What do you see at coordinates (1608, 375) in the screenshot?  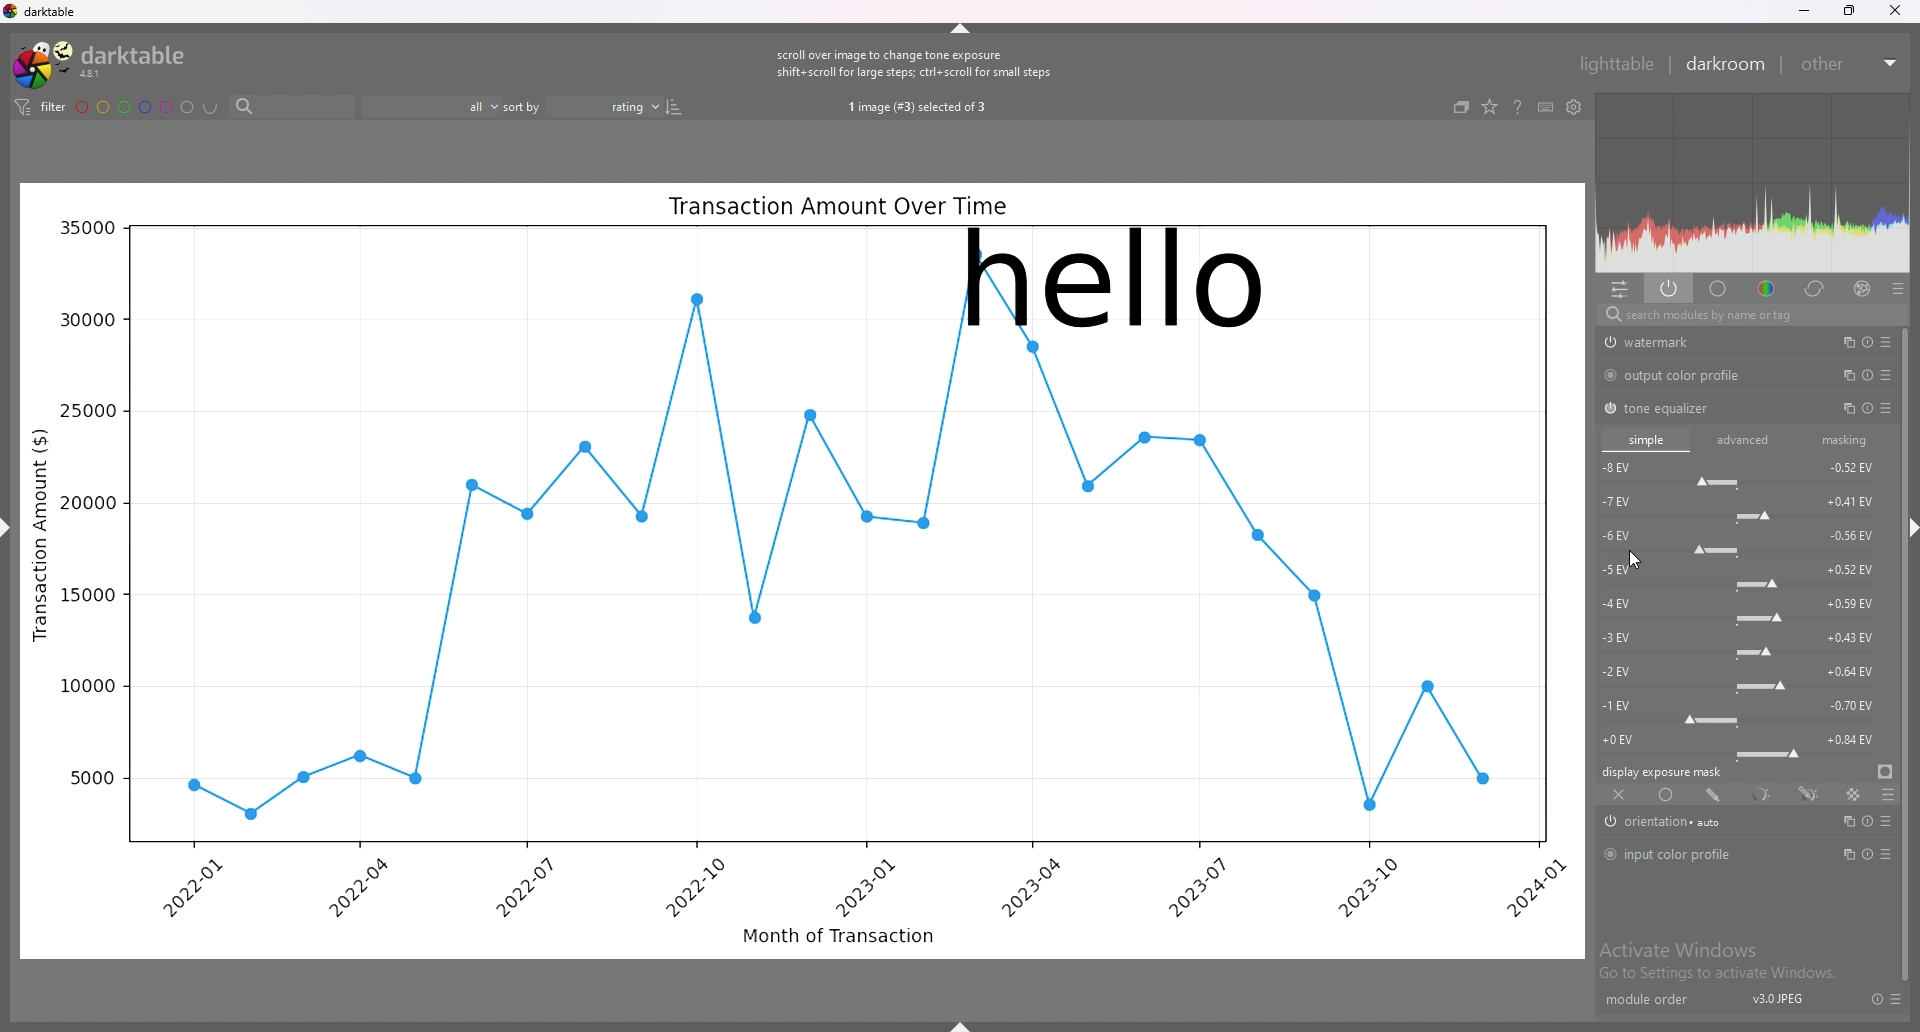 I see `switch off/on` at bounding box center [1608, 375].